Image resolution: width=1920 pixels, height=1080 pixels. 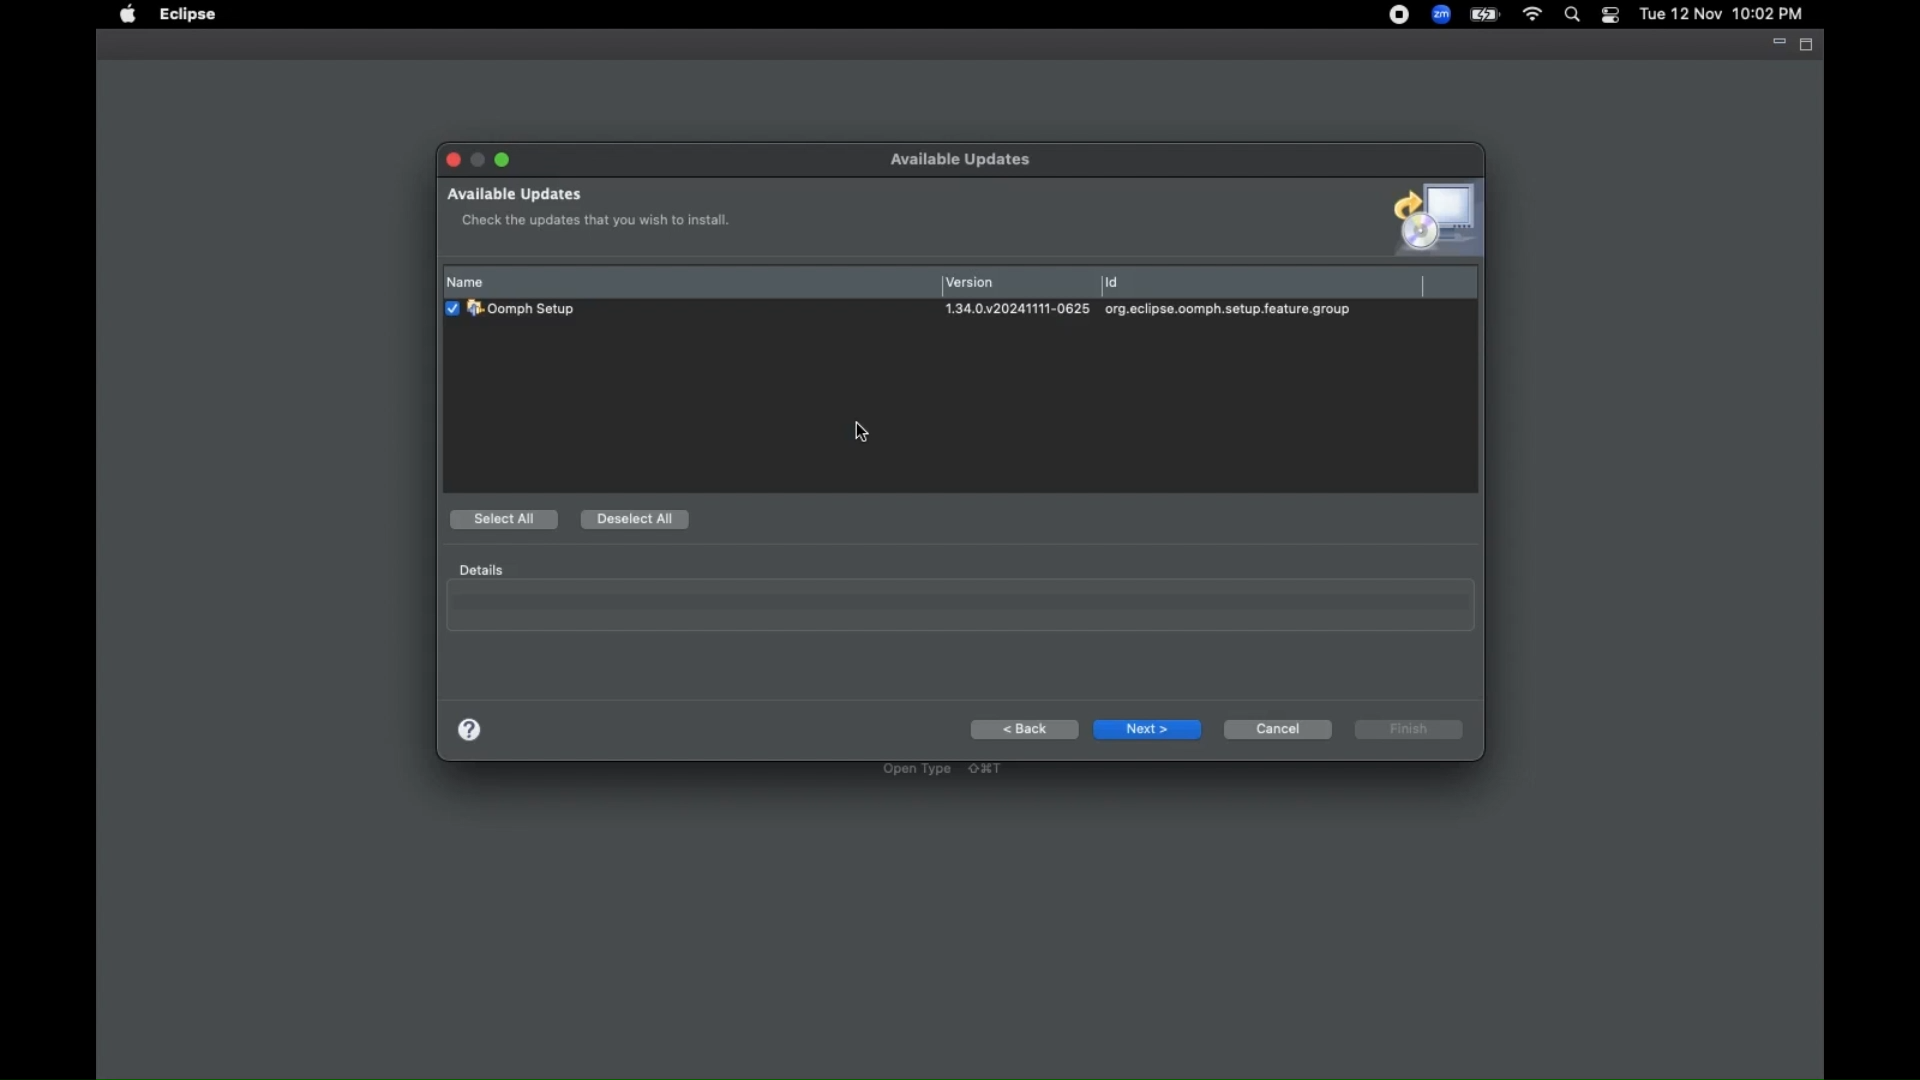 What do you see at coordinates (515, 194) in the screenshot?
I see `Available Updates` at bounding box center [515, 194].